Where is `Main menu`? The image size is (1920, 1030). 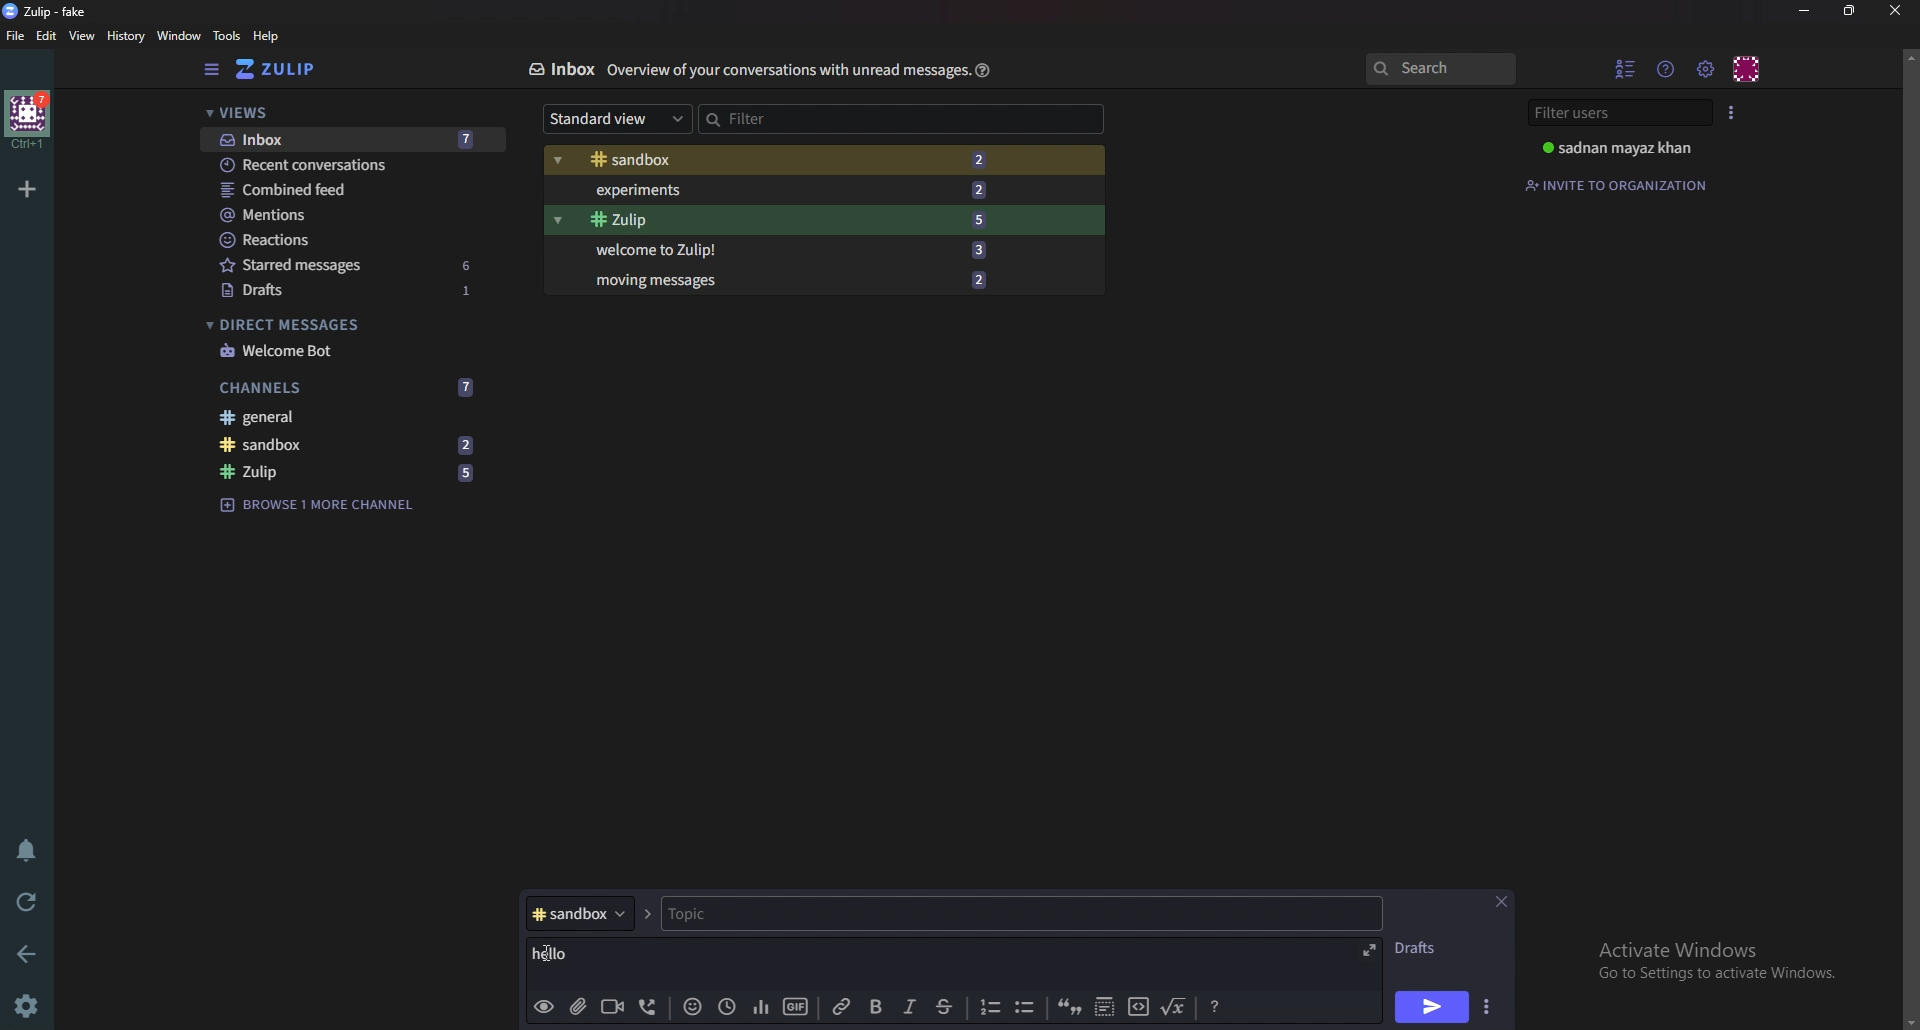 Main menu is located at coordinates (1708, 69).